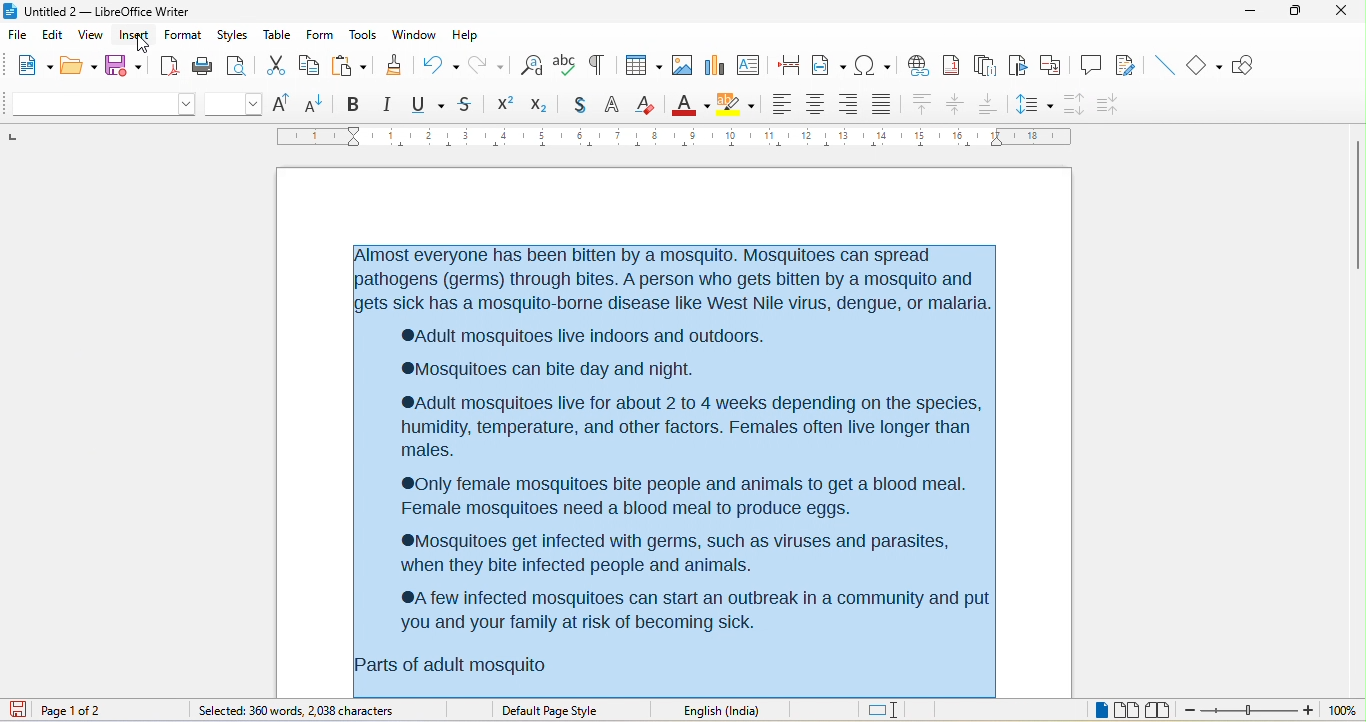 This screenshot has width=1366, height=722. I want to click on chart, so click(715, 64).